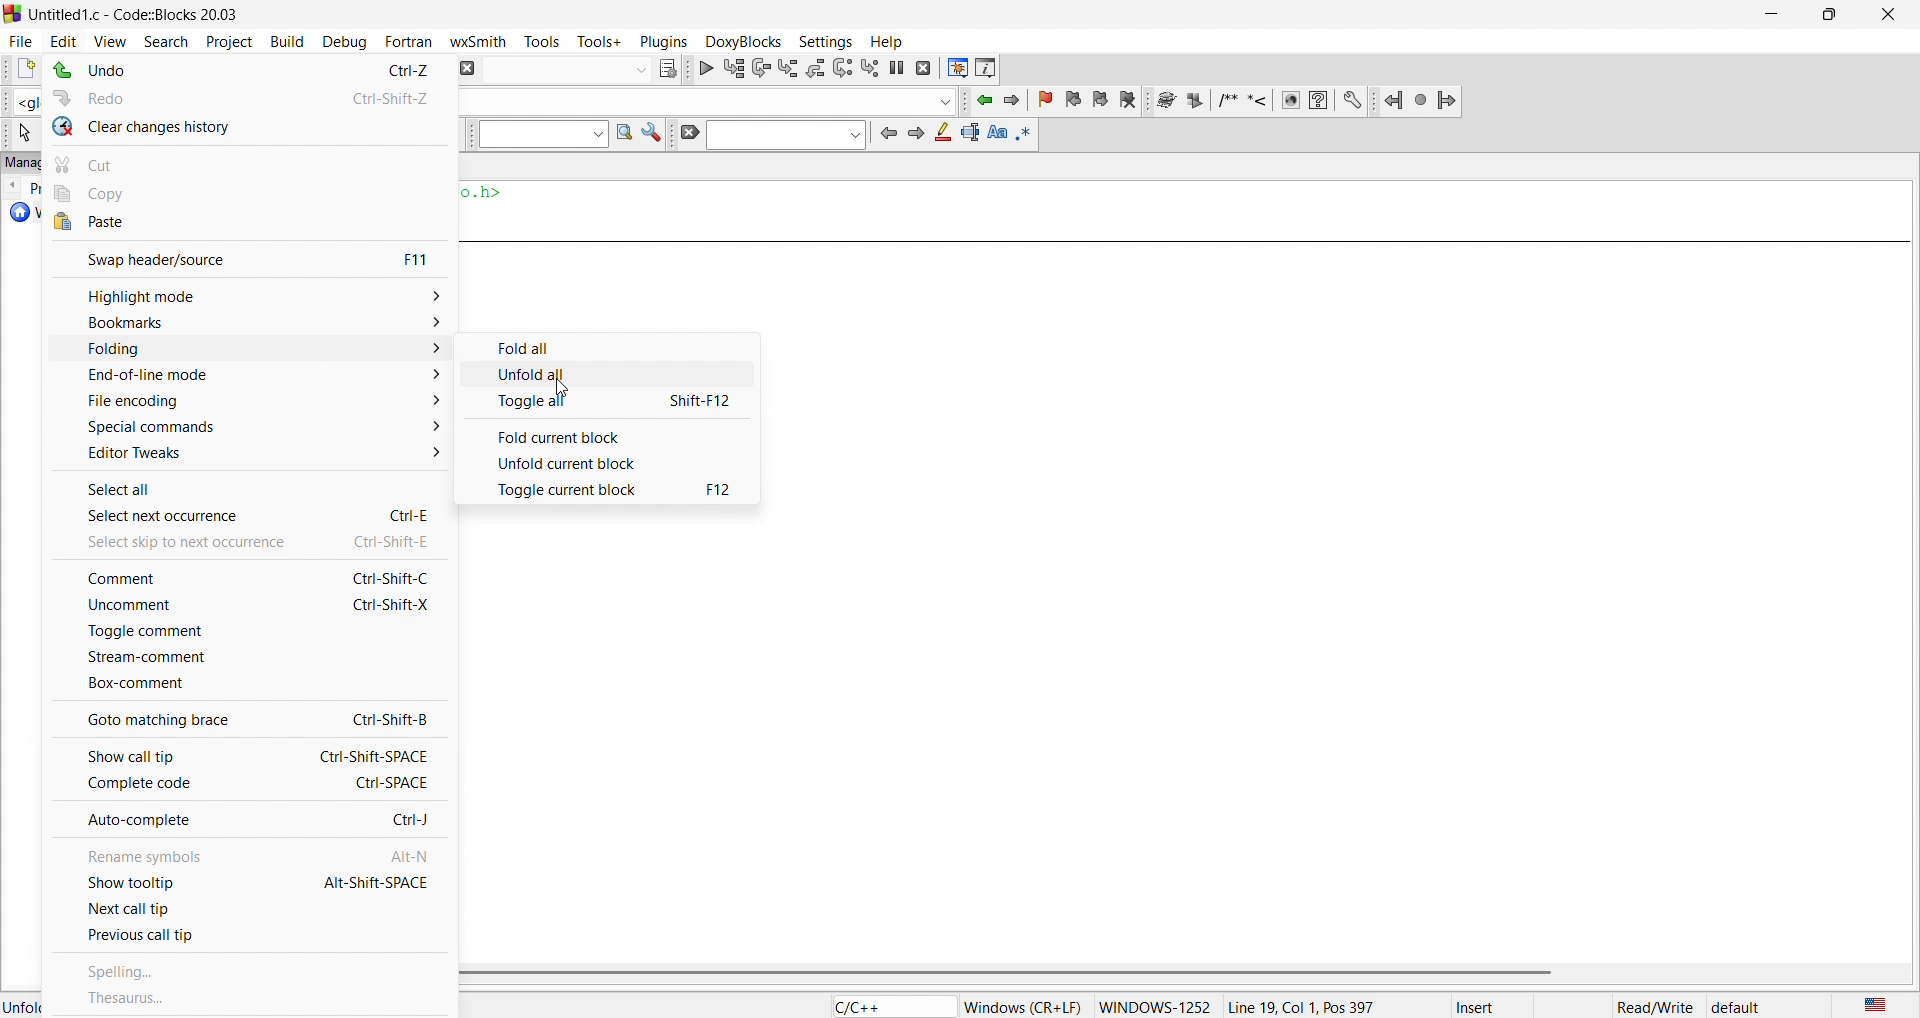 This screenshot has width=1920, height=1018. I want to click on break debugging, so click(898, 68).